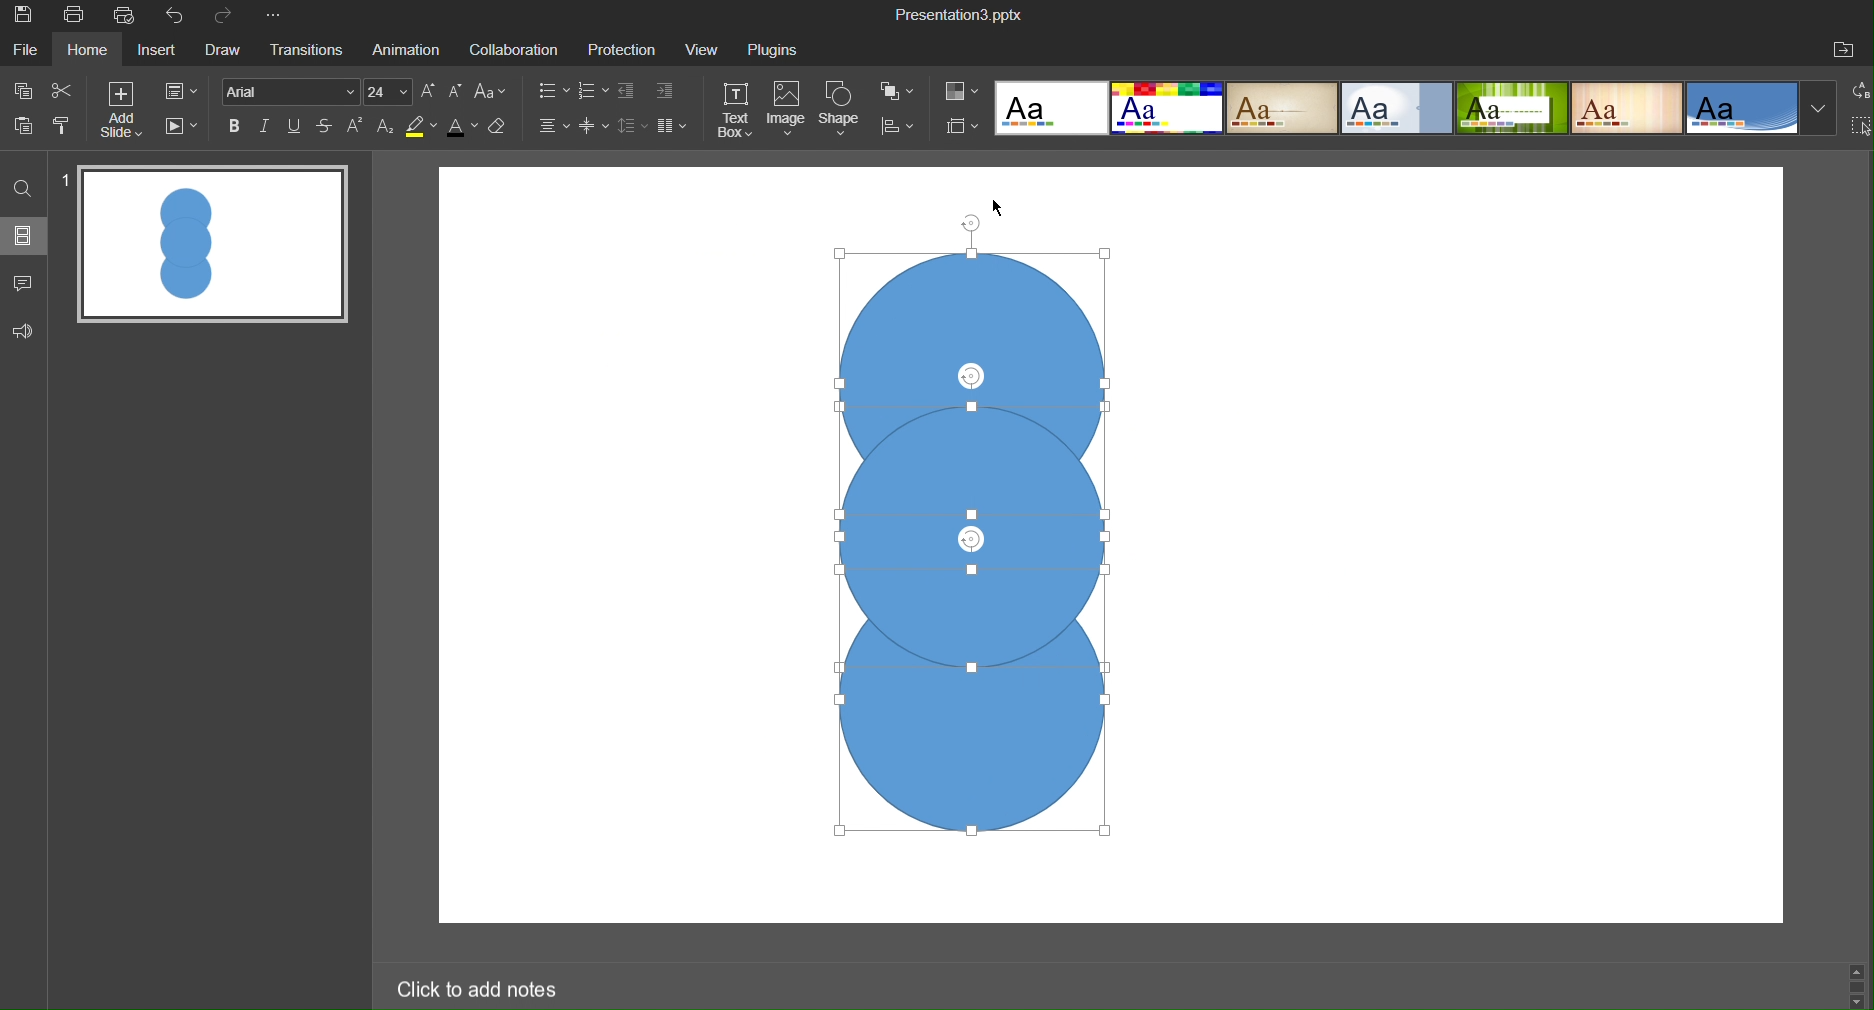 This screenshot has width=1874, height=1010. I want to click on Slide Size Settings, so click(963, 126).